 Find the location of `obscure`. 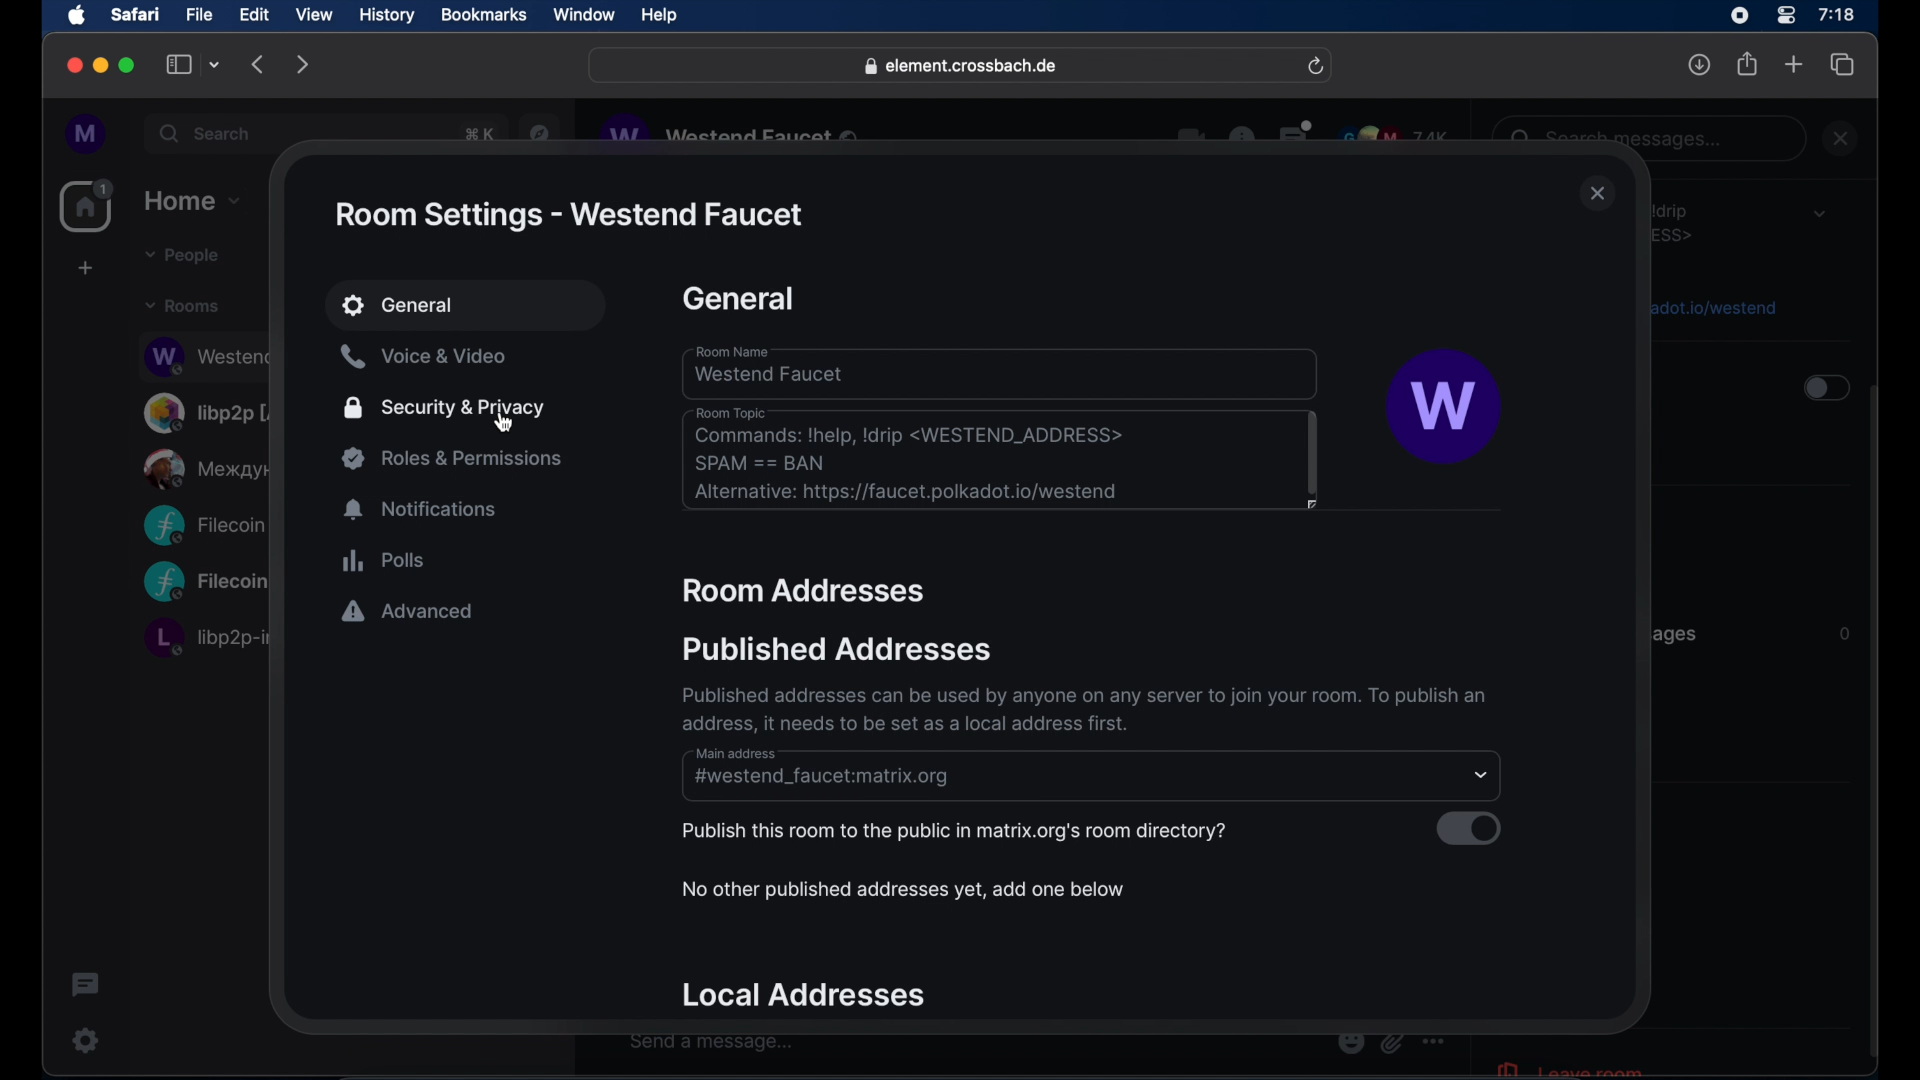

obscure is located at coordinates (1674, 634).